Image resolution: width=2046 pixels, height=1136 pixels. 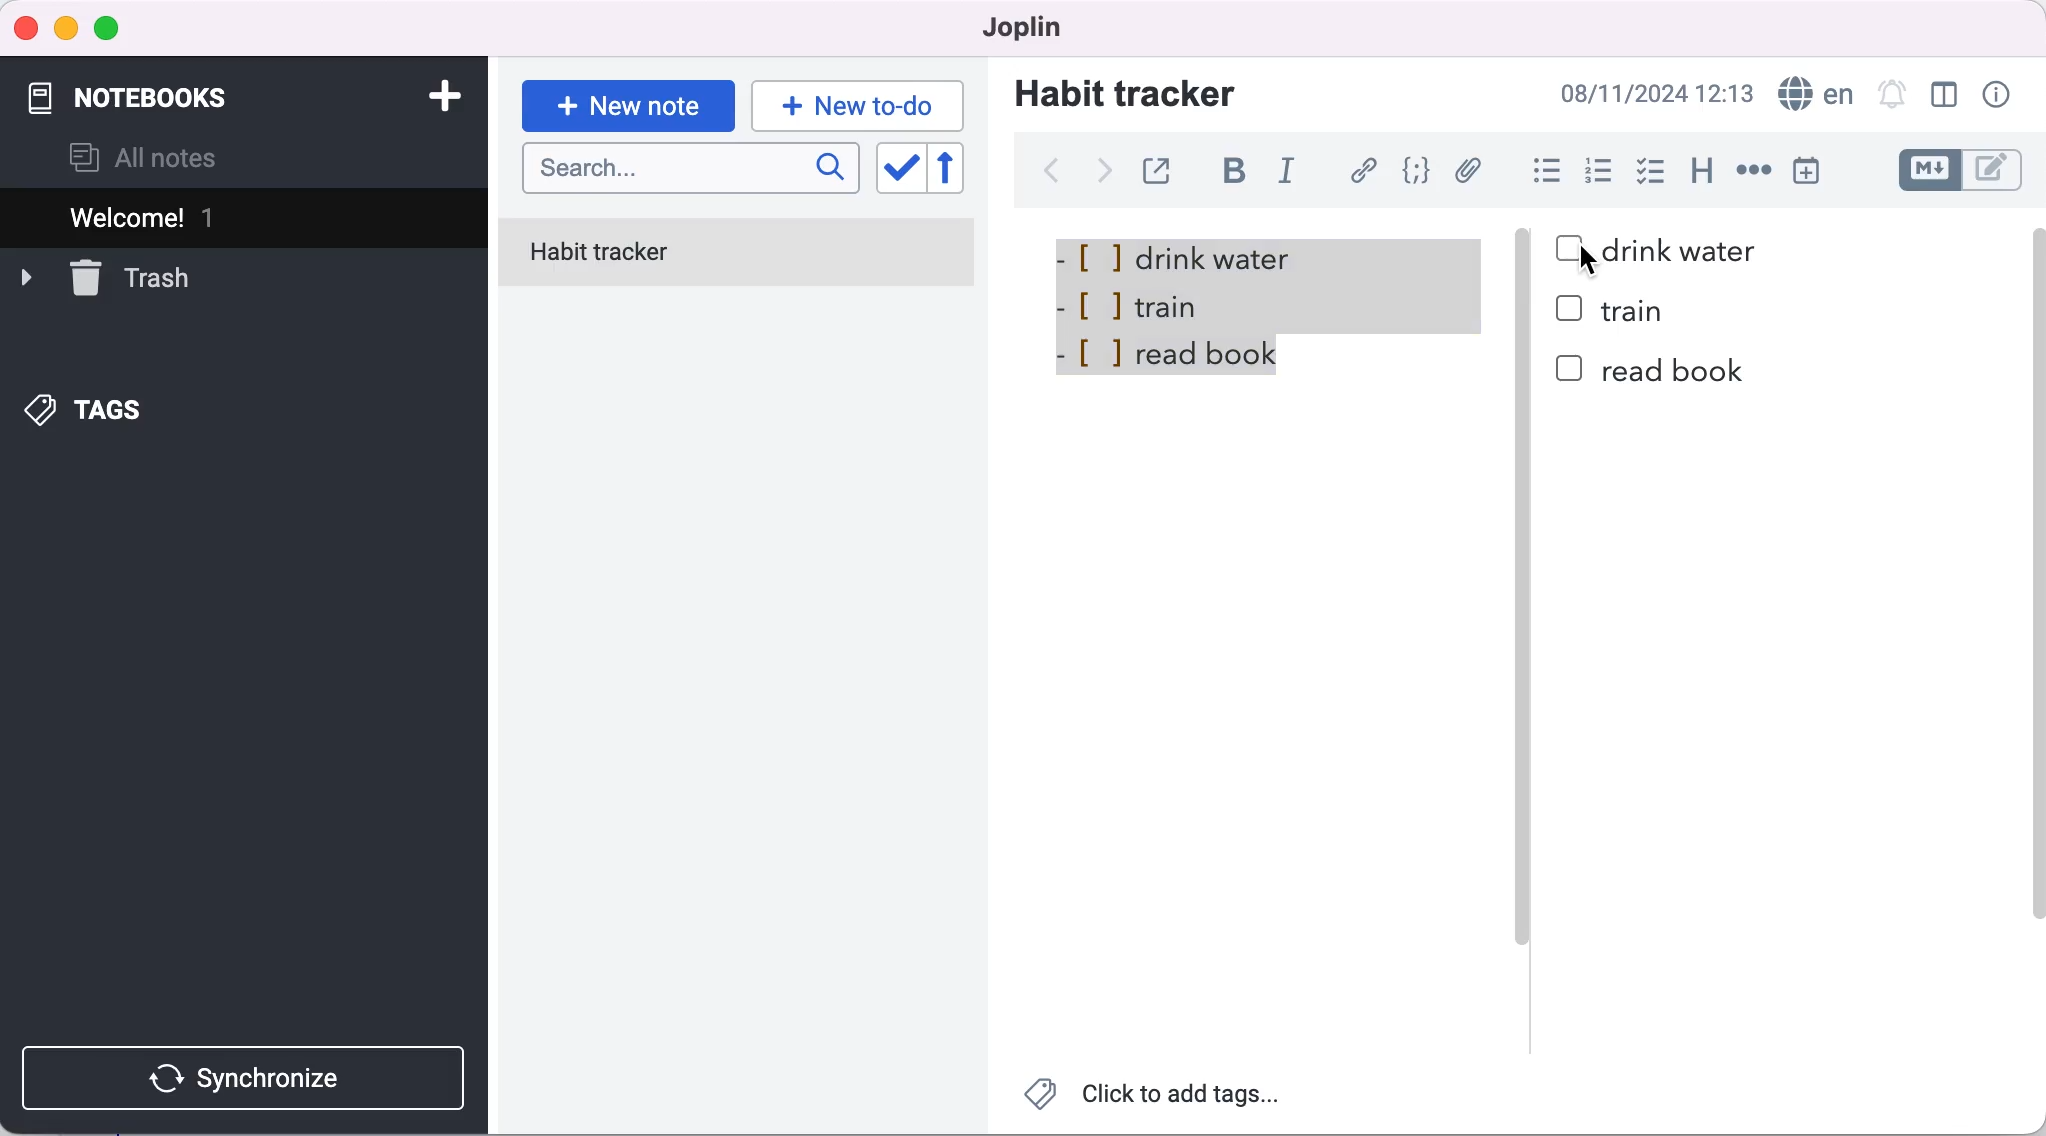 I want to click on -[ ] read book, so click(x=1176, y=362).